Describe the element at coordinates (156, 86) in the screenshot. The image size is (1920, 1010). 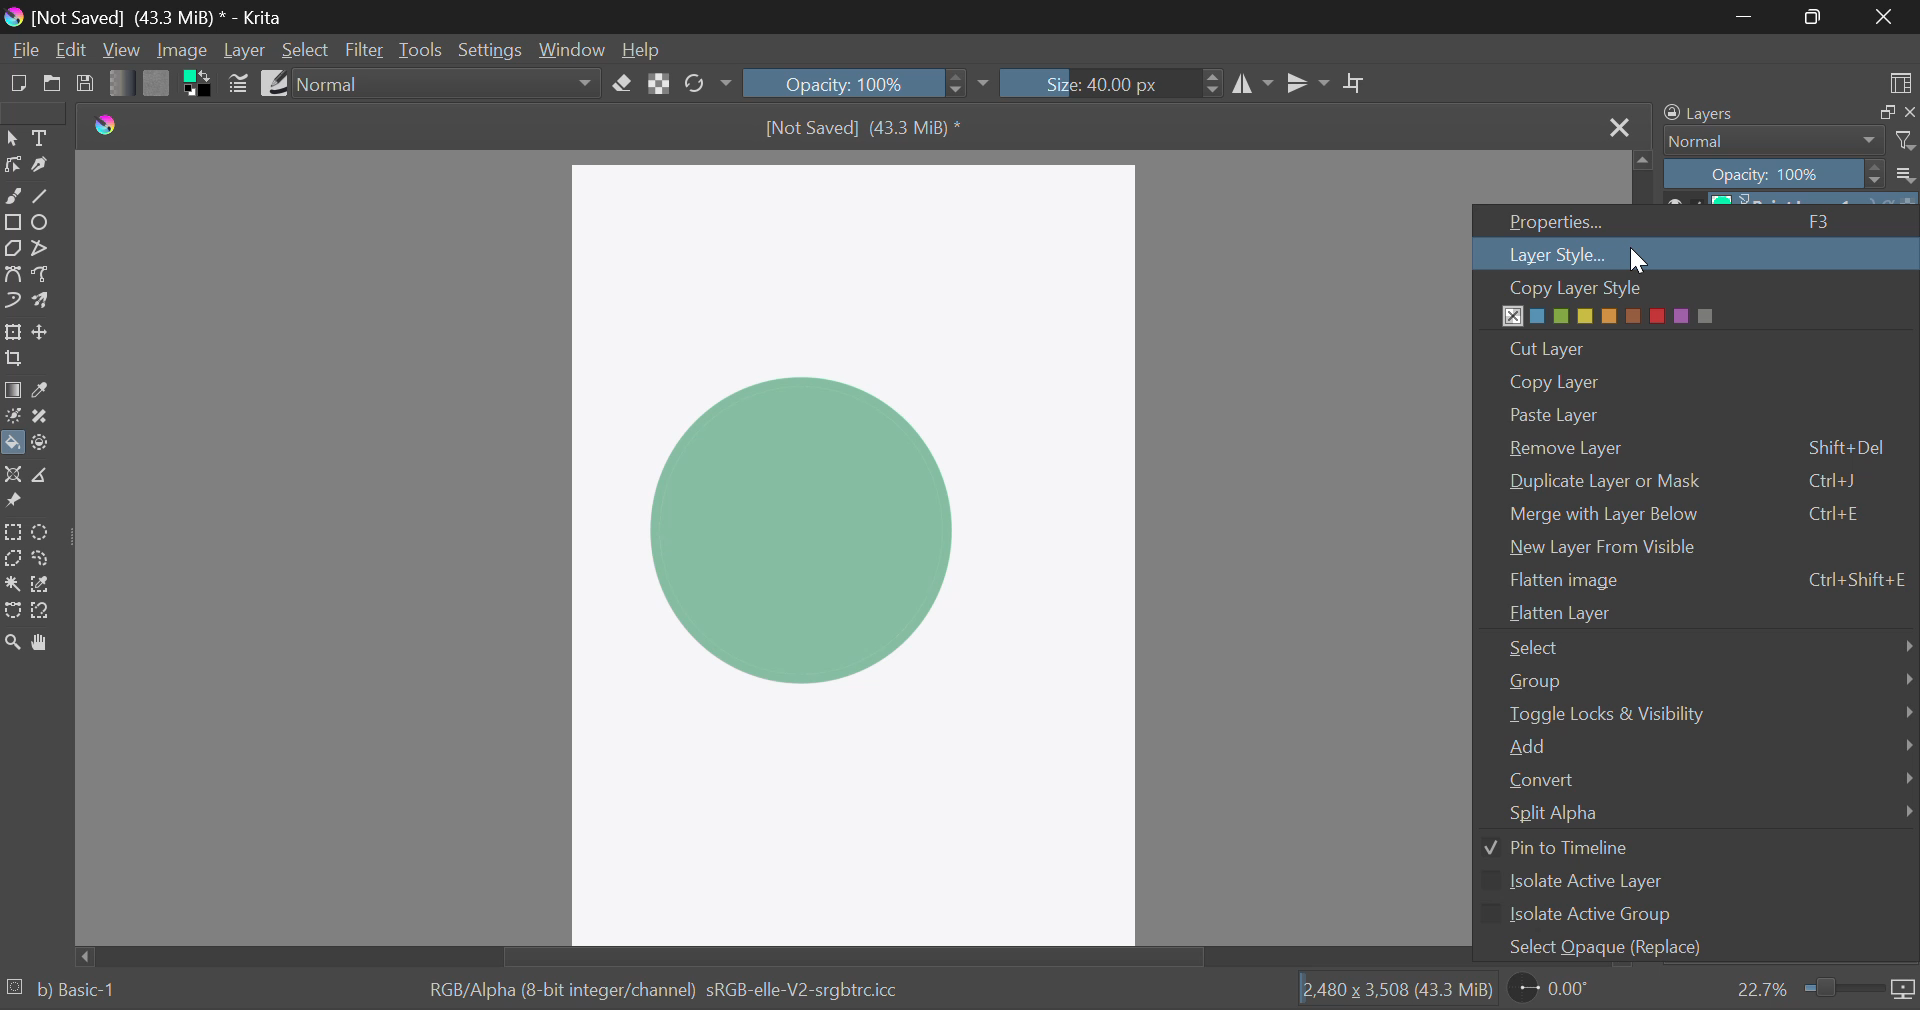
I see `Pattern` at that location.